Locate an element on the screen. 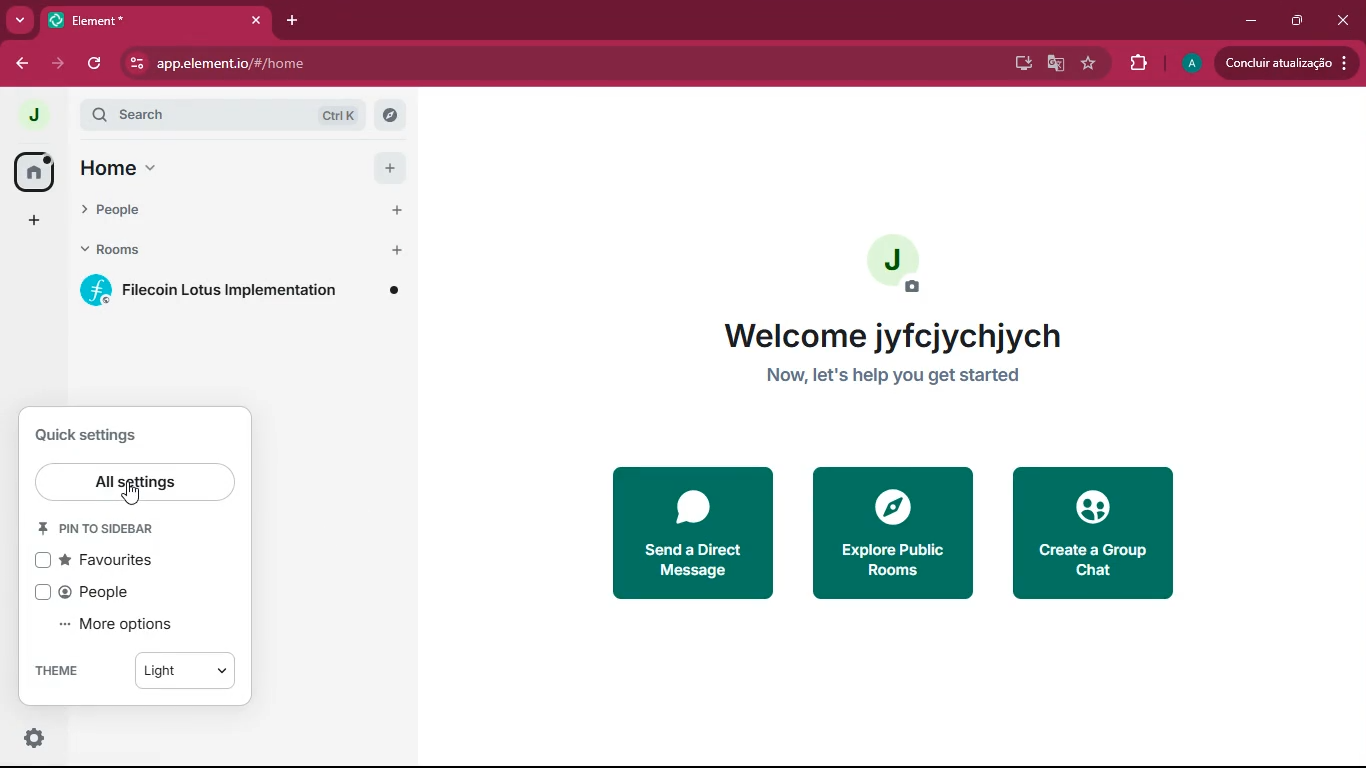 Image resolution: width=1366 pixels, height=768 pixels. pin is located at coordinates (104, 529).